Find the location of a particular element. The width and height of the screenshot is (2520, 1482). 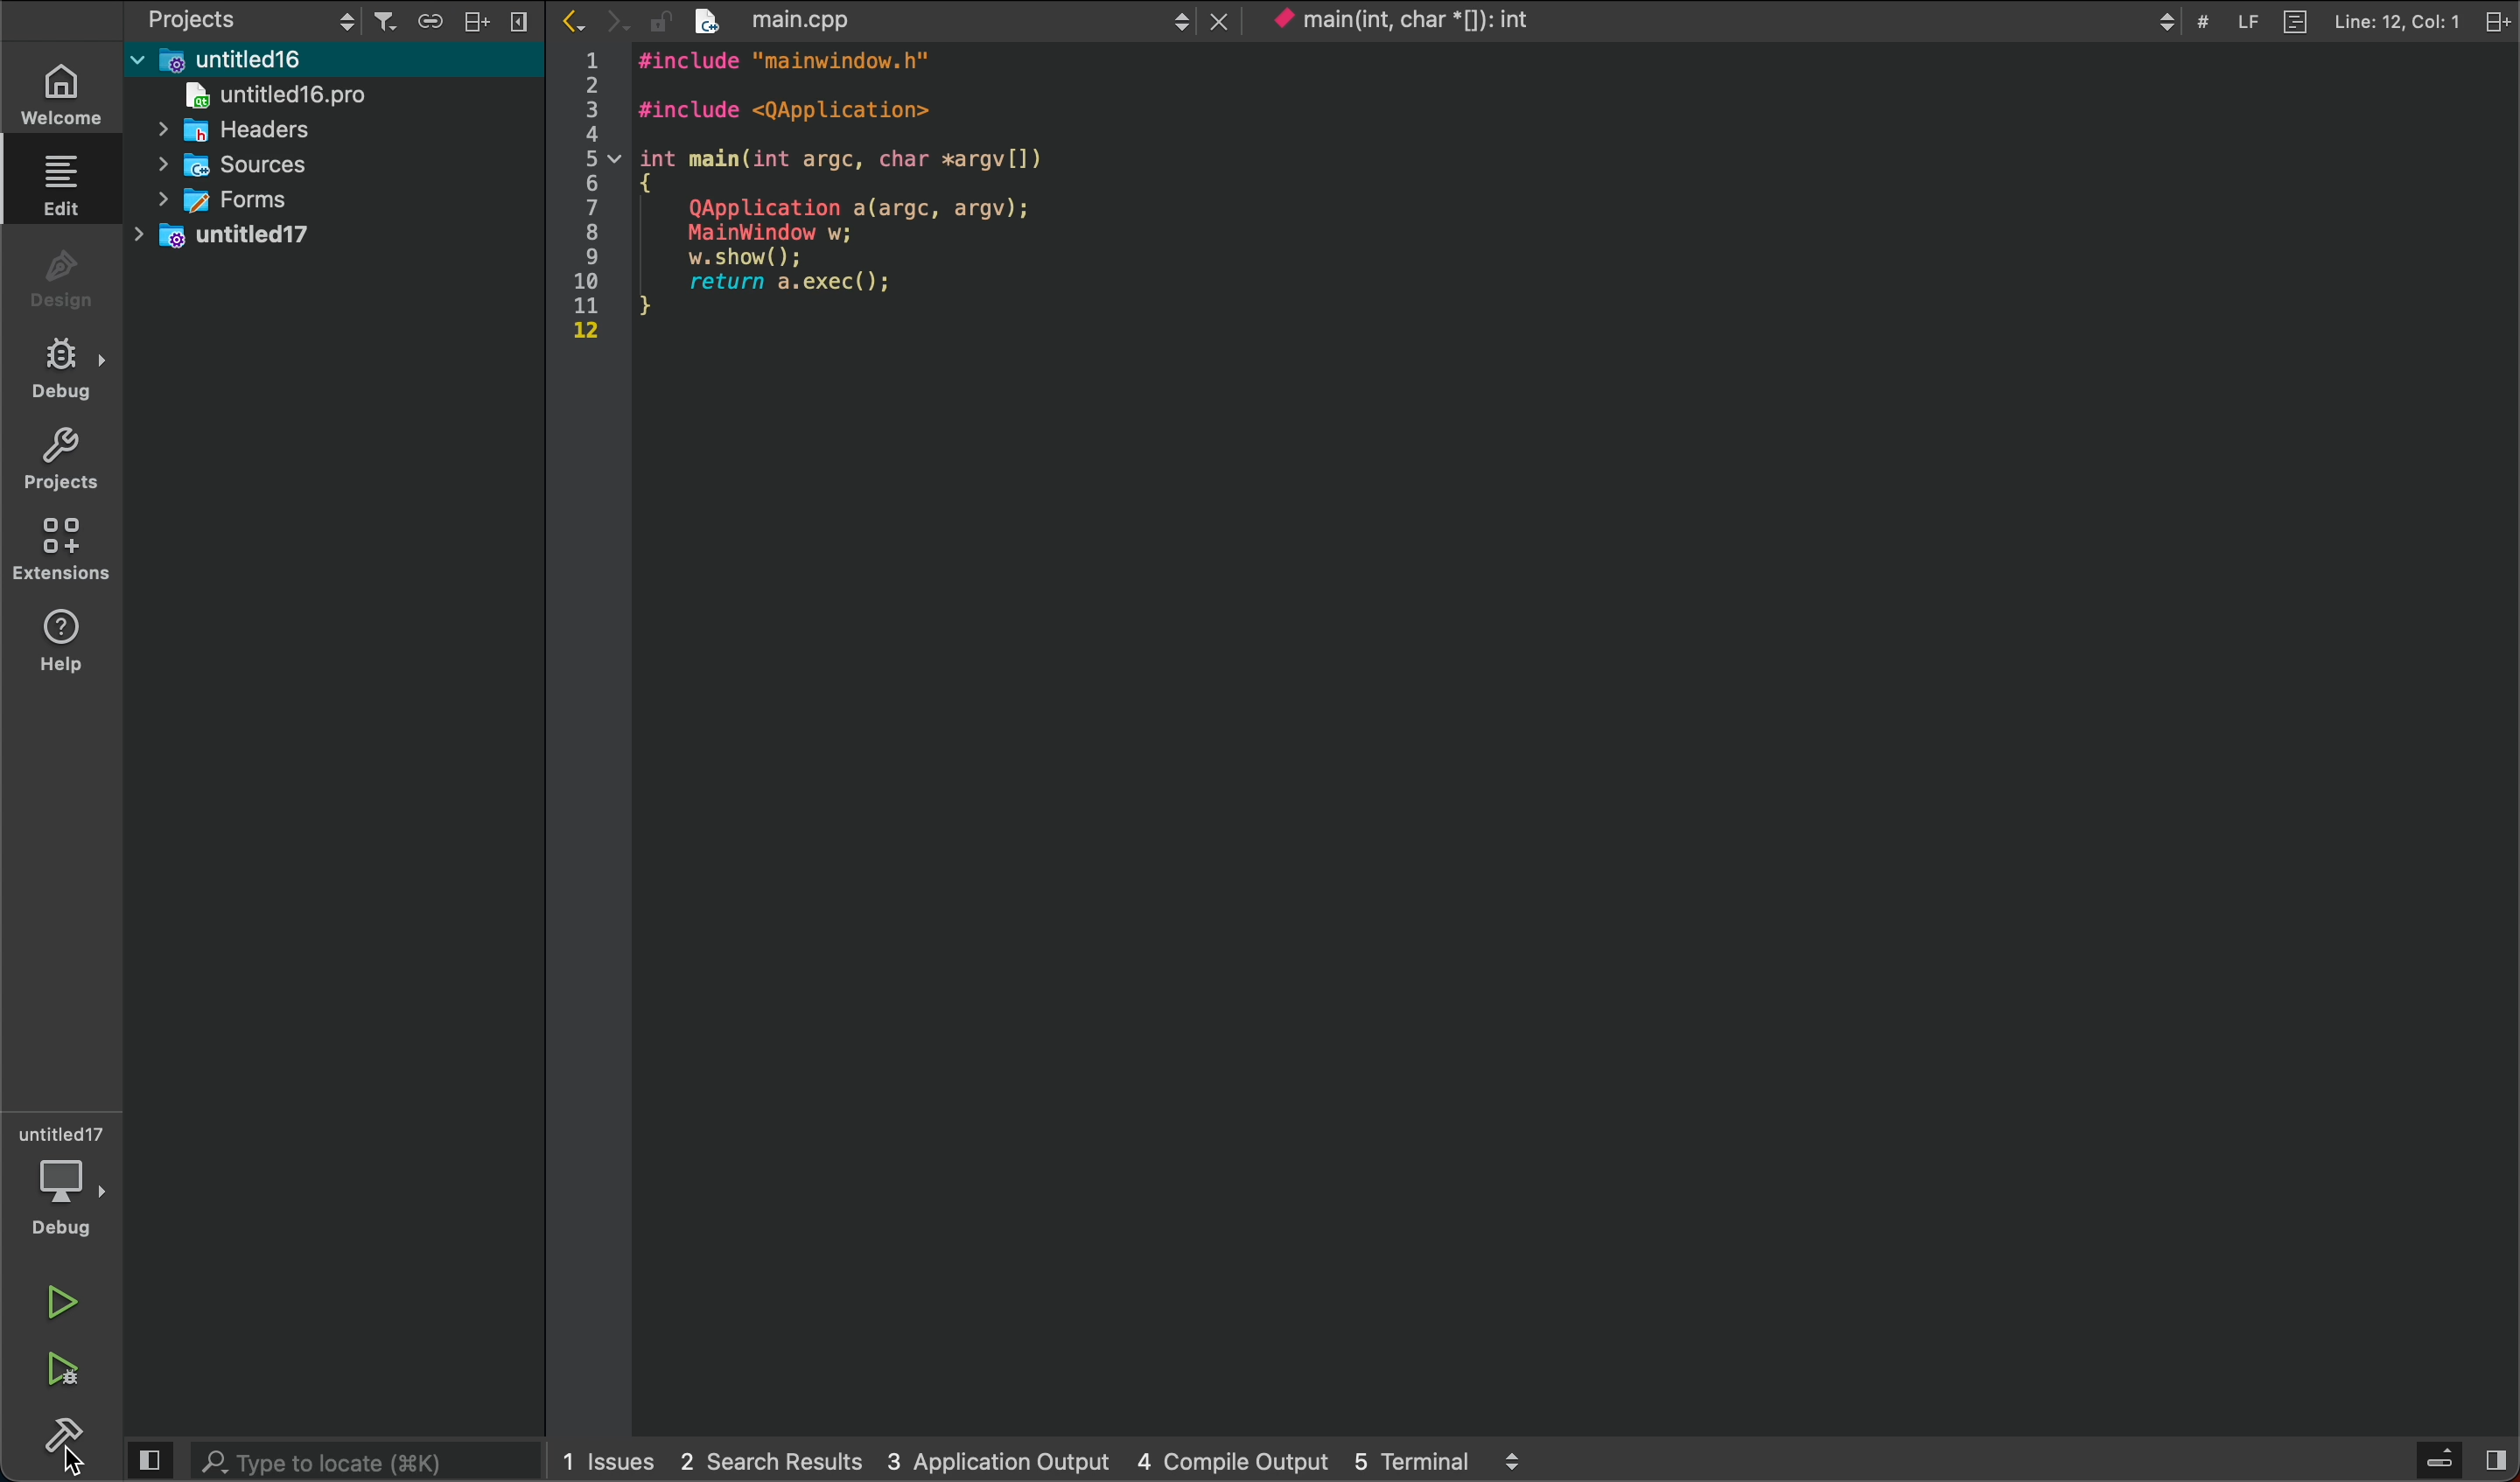

untitled 16 is located at coordinates (284, 57).